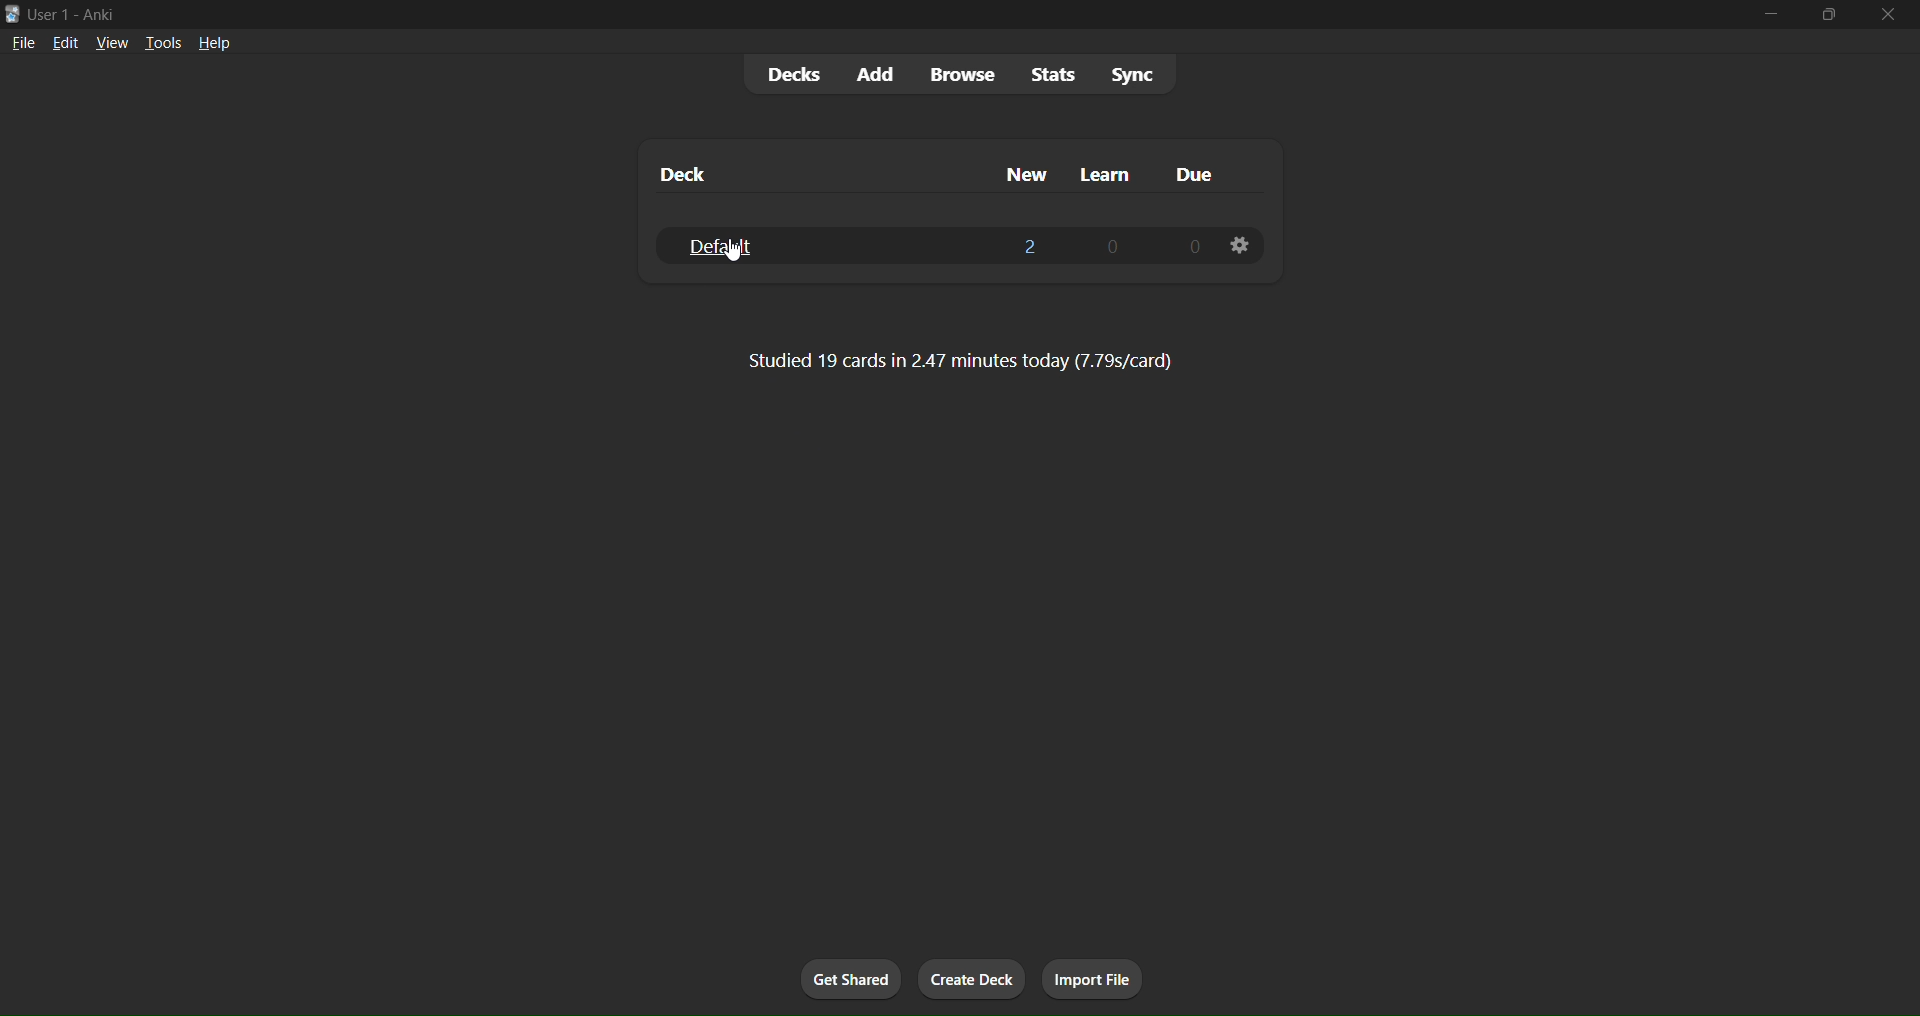 The image size is (1920, 1016). I want to click on 2, so click(1033, 249).